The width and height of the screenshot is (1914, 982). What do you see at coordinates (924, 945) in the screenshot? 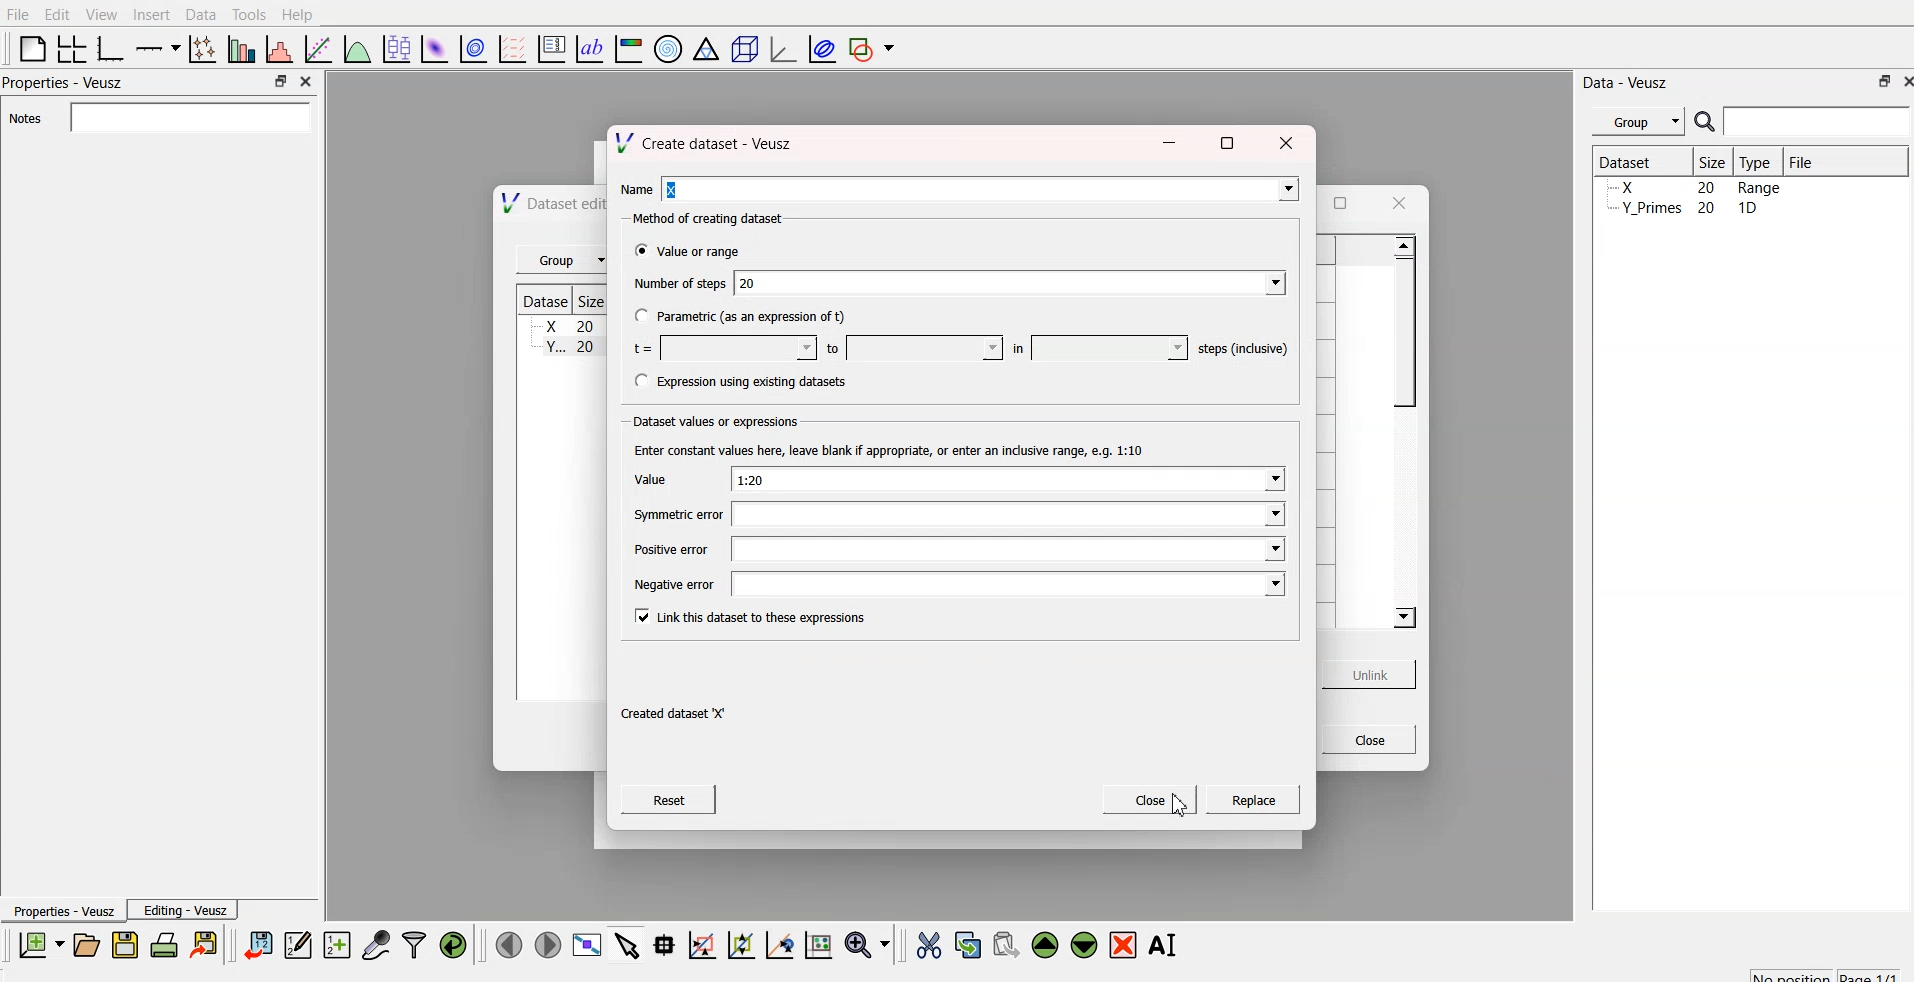
I see `cut the widget` at bounding box center [924, 945].